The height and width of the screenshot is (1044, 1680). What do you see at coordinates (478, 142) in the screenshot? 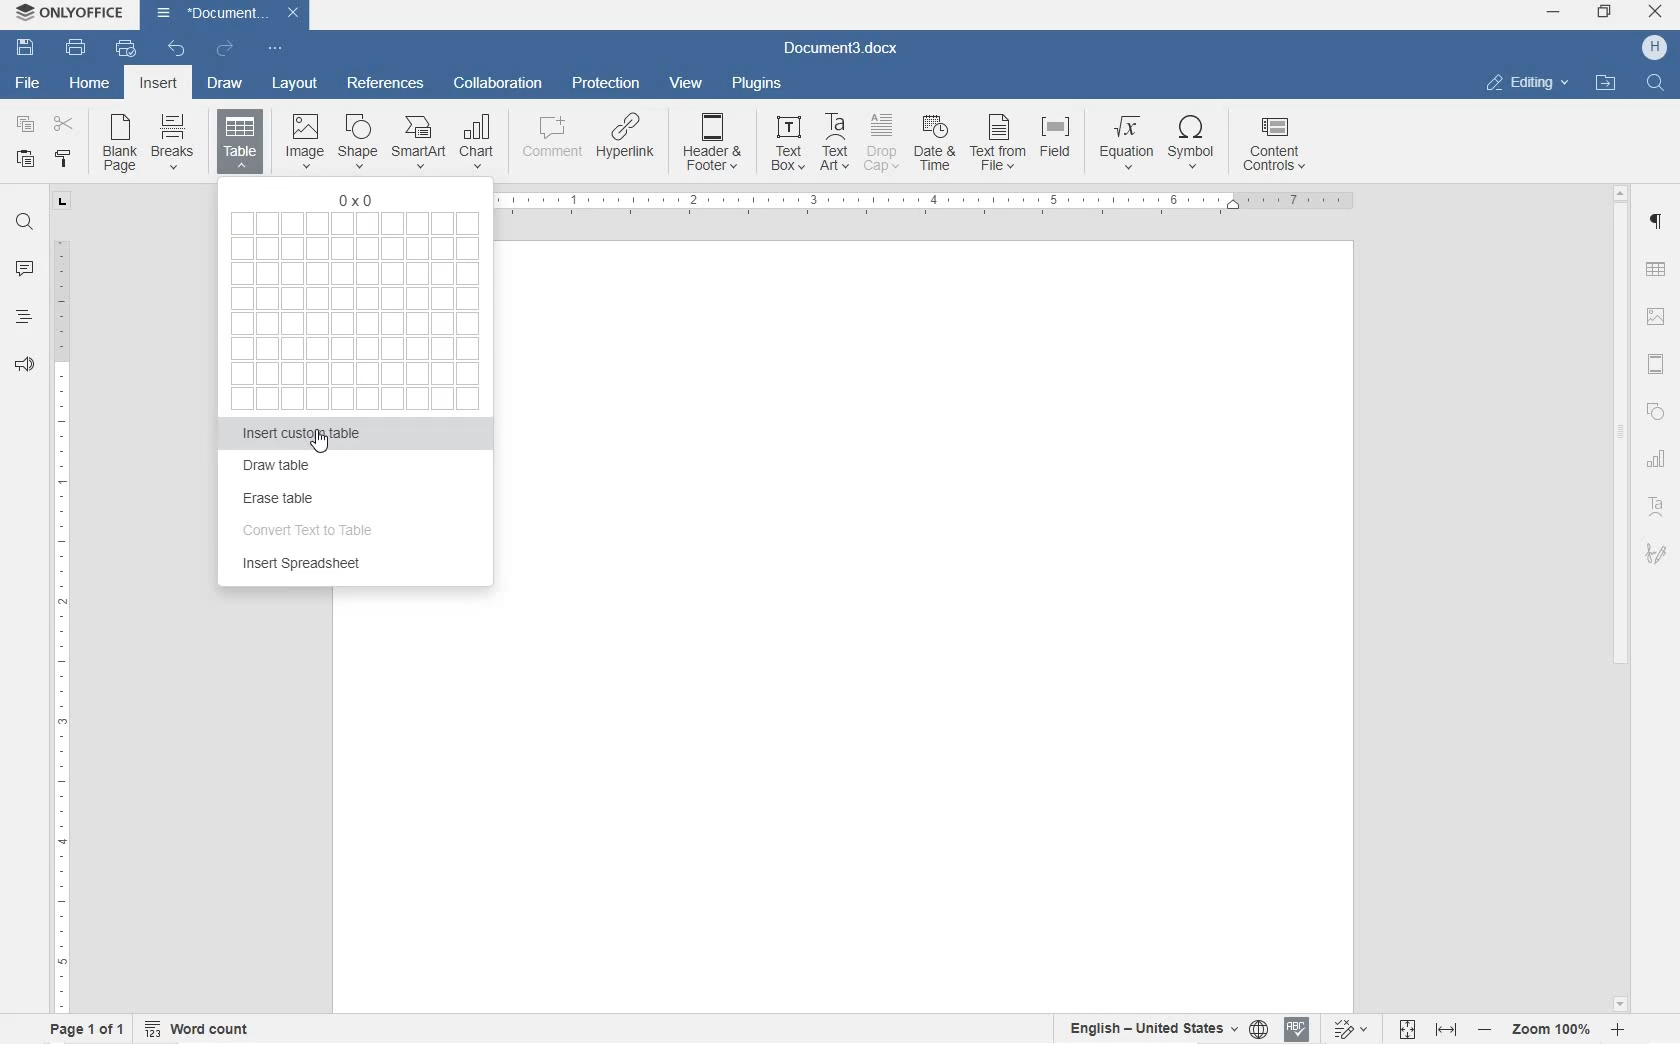
I see `chart` at bounding box center [478, 142].